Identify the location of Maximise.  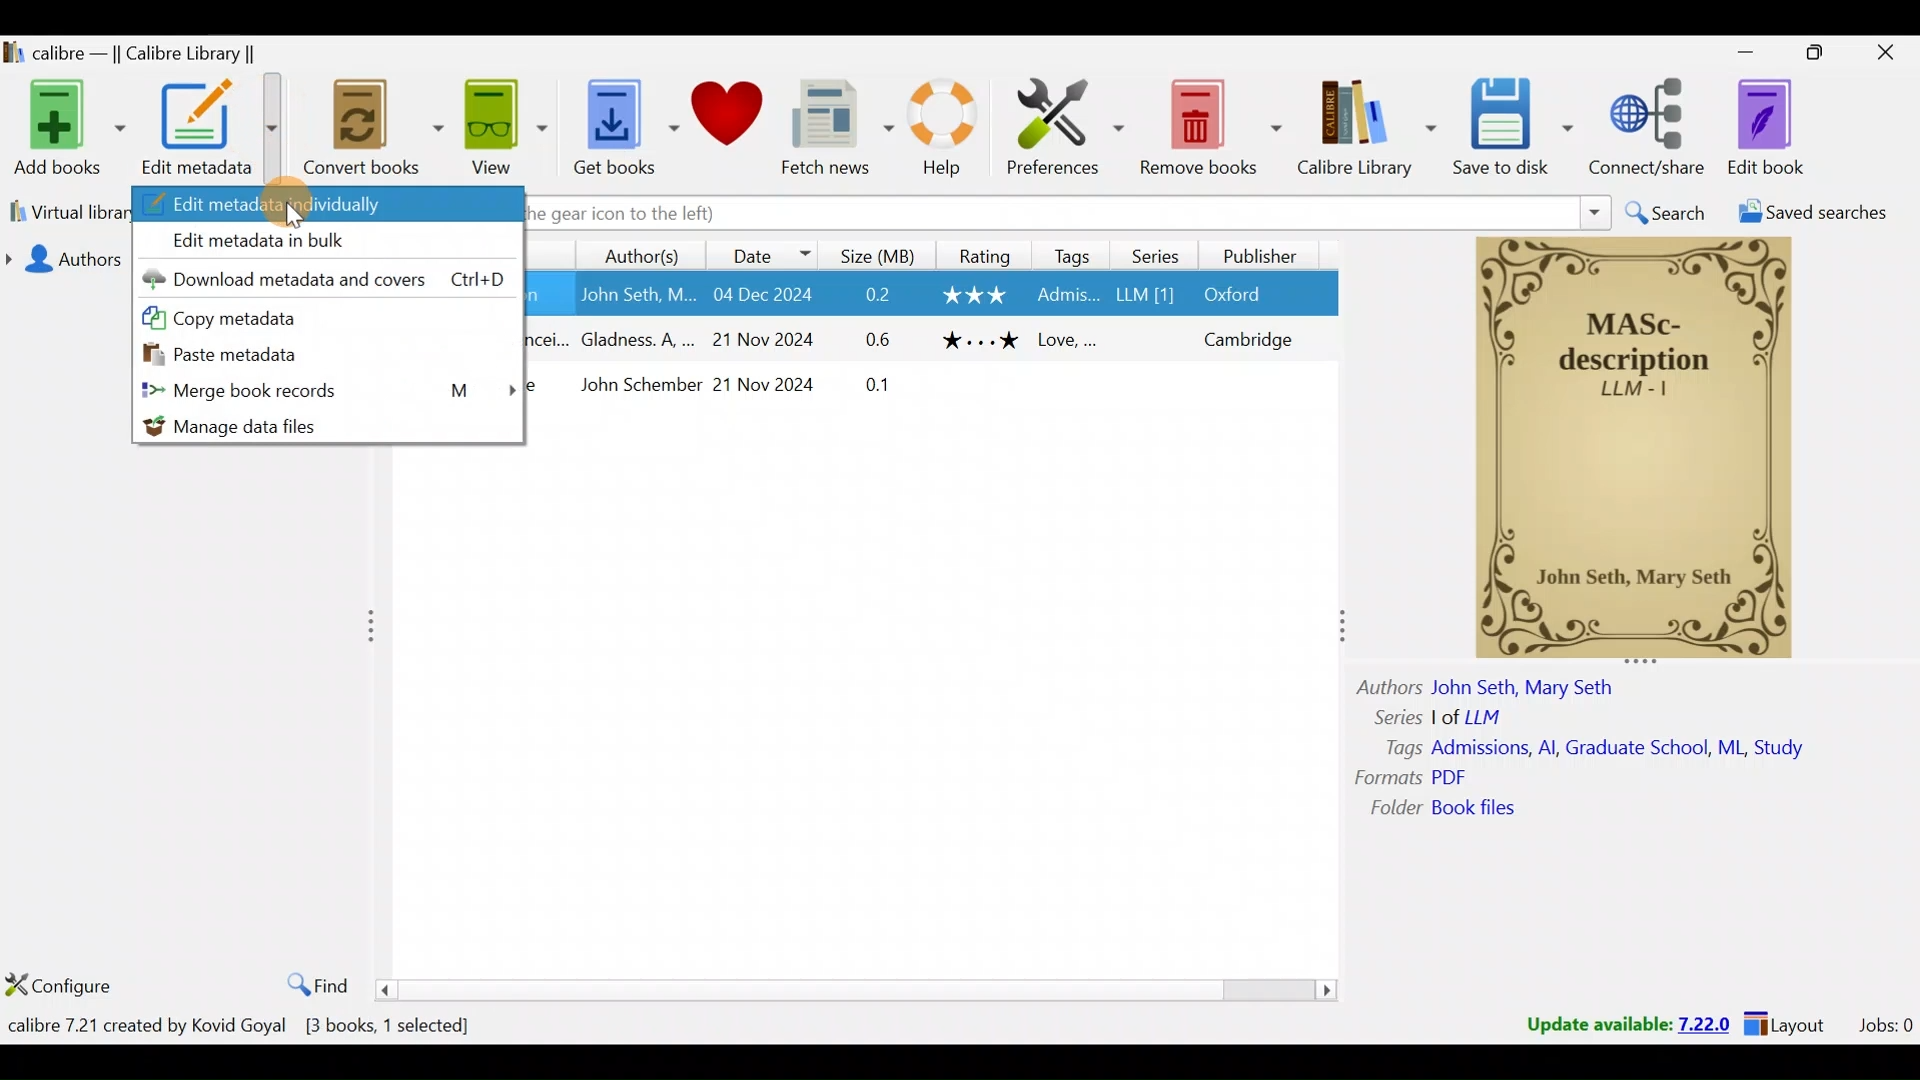
(1819, 53).